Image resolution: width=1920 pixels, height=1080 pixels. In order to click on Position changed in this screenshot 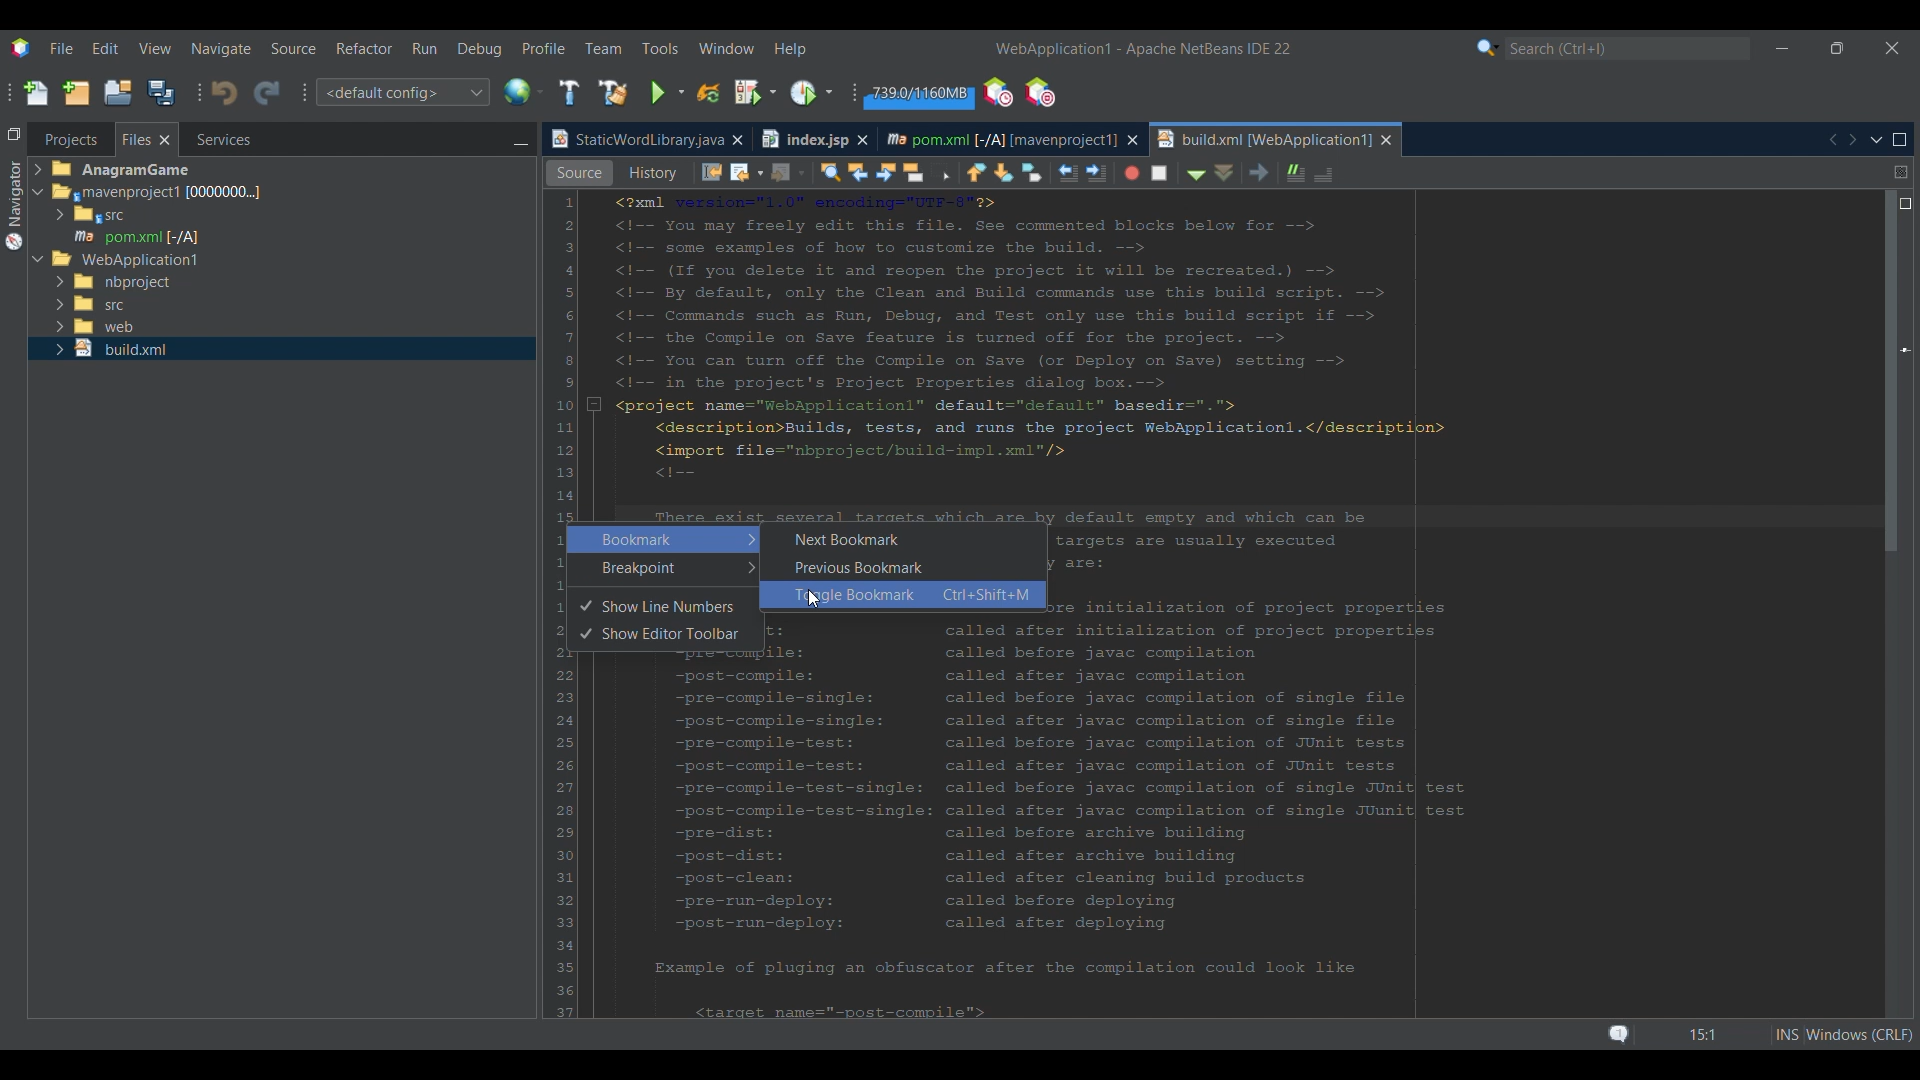, I will do `click(1906, 351)`.